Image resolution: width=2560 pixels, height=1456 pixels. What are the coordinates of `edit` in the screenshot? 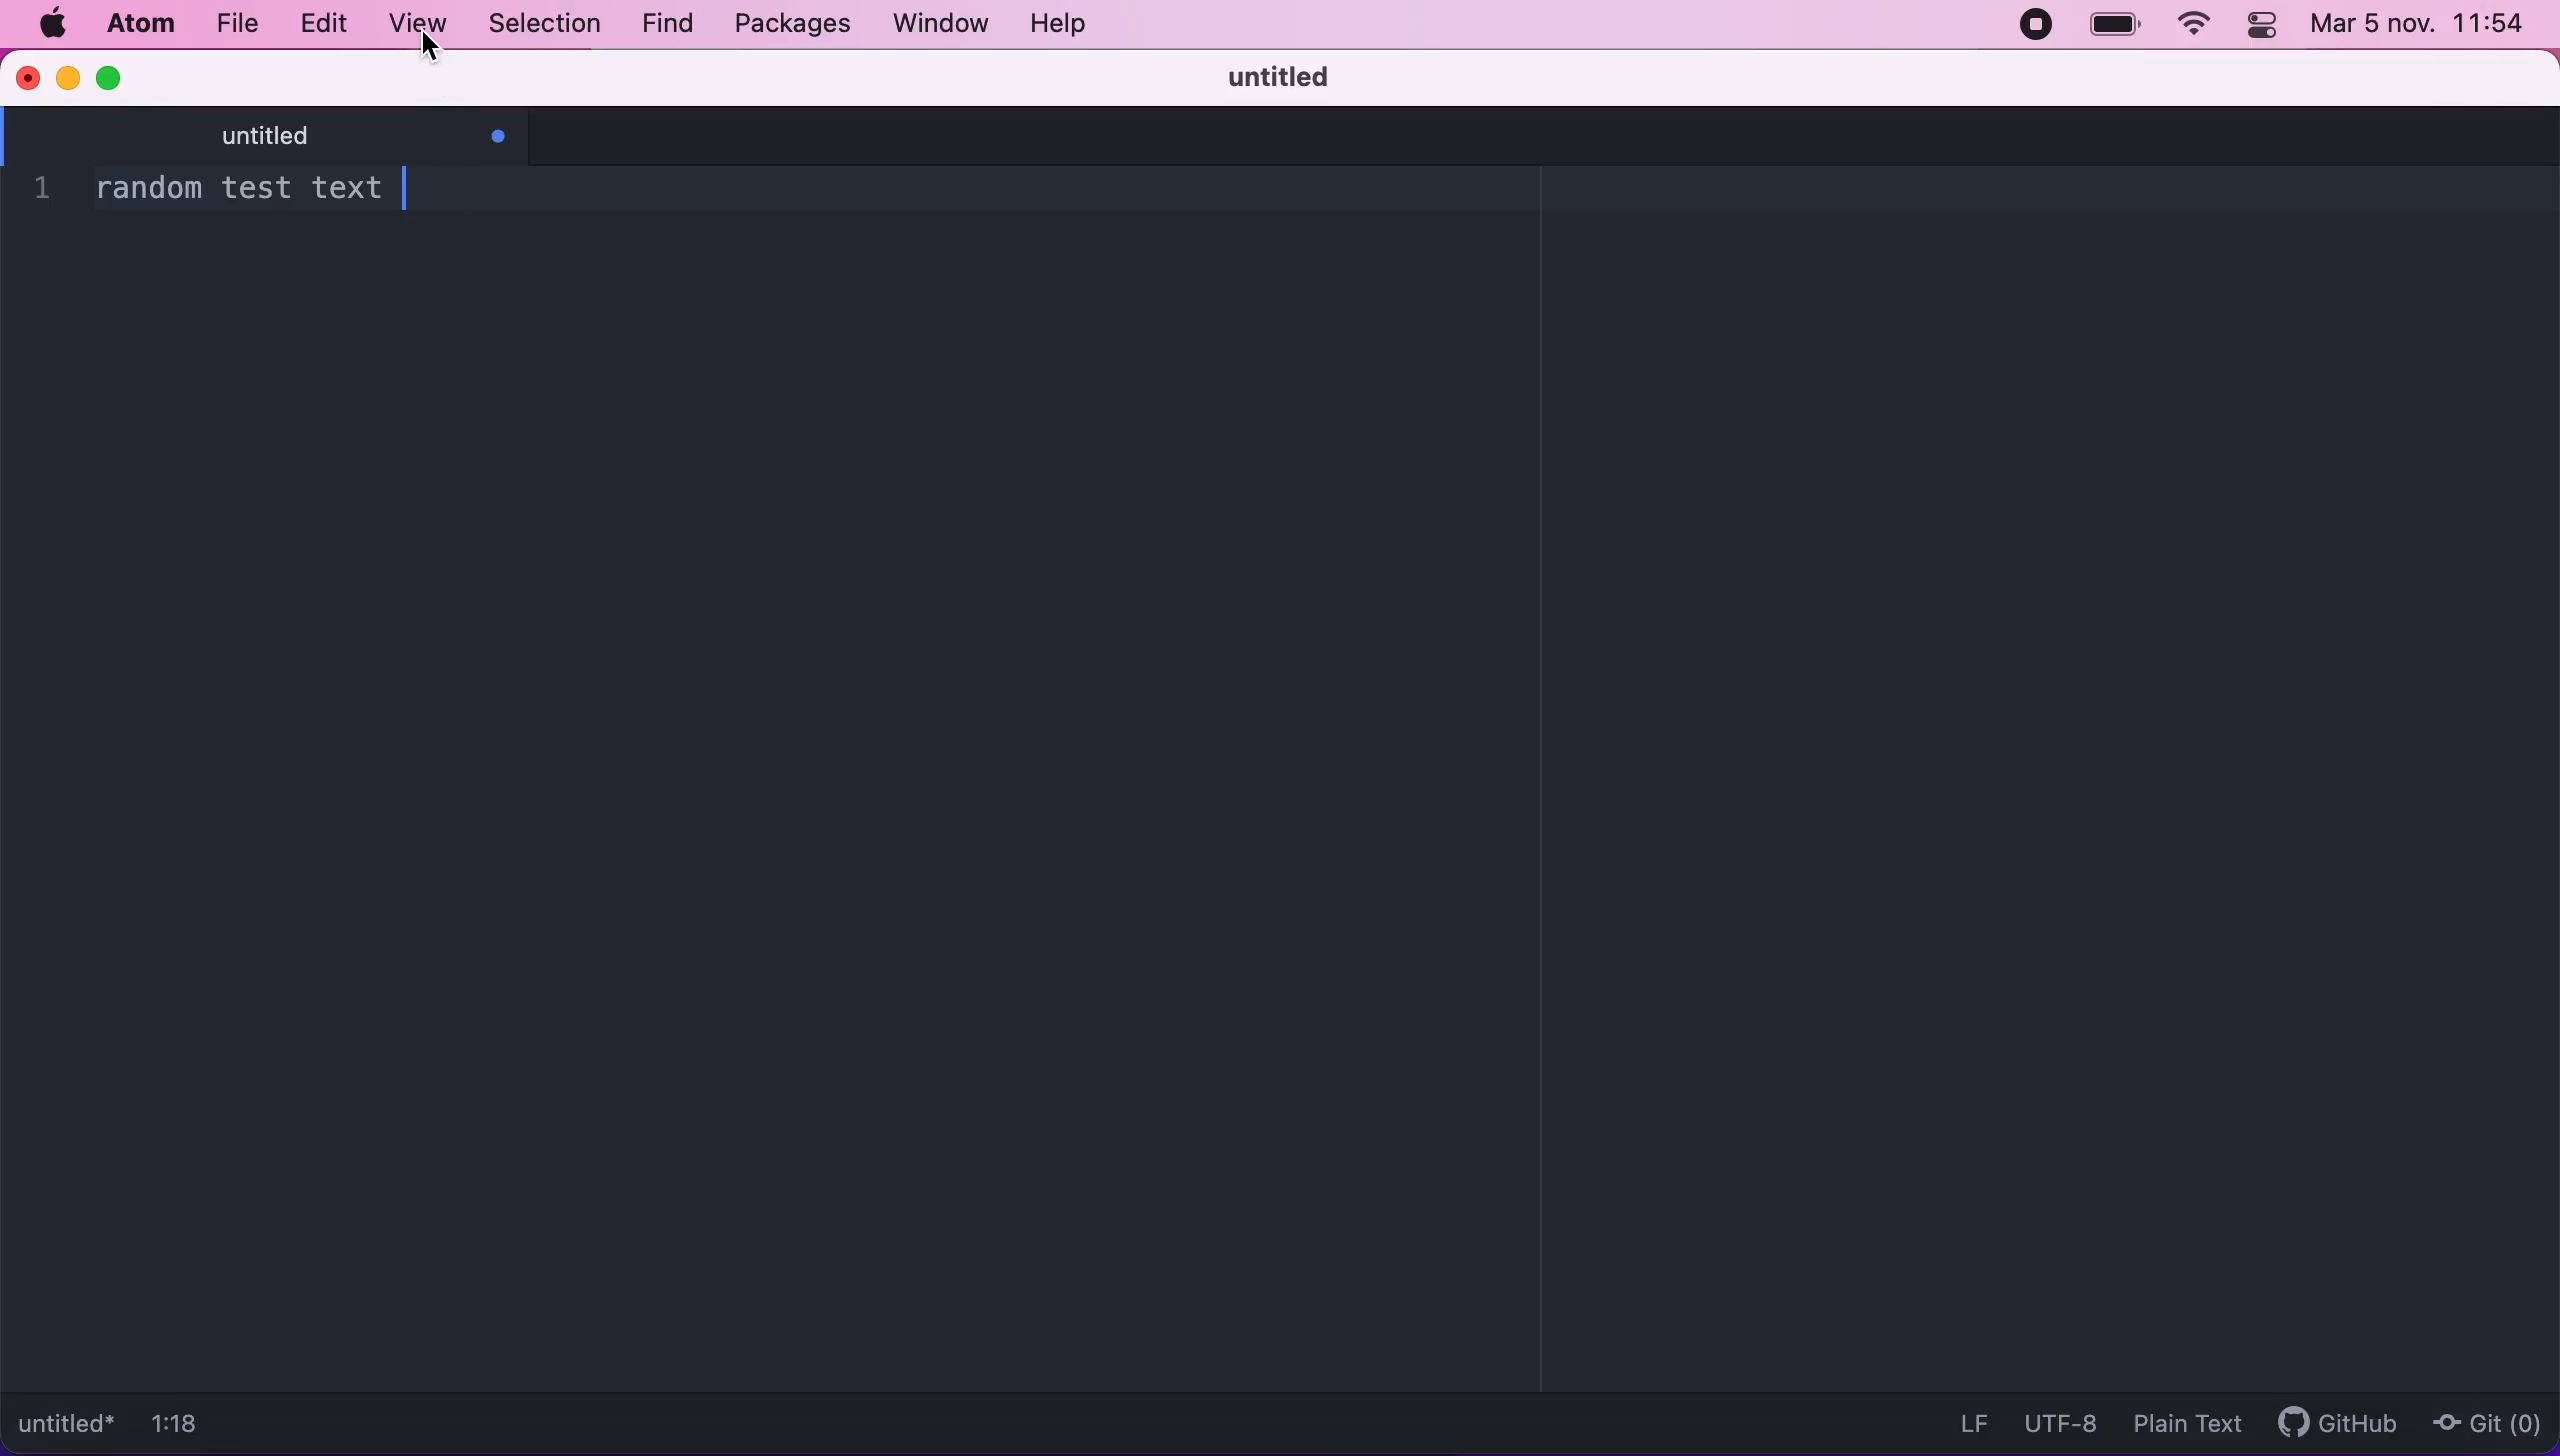 It's located at (331, 24).